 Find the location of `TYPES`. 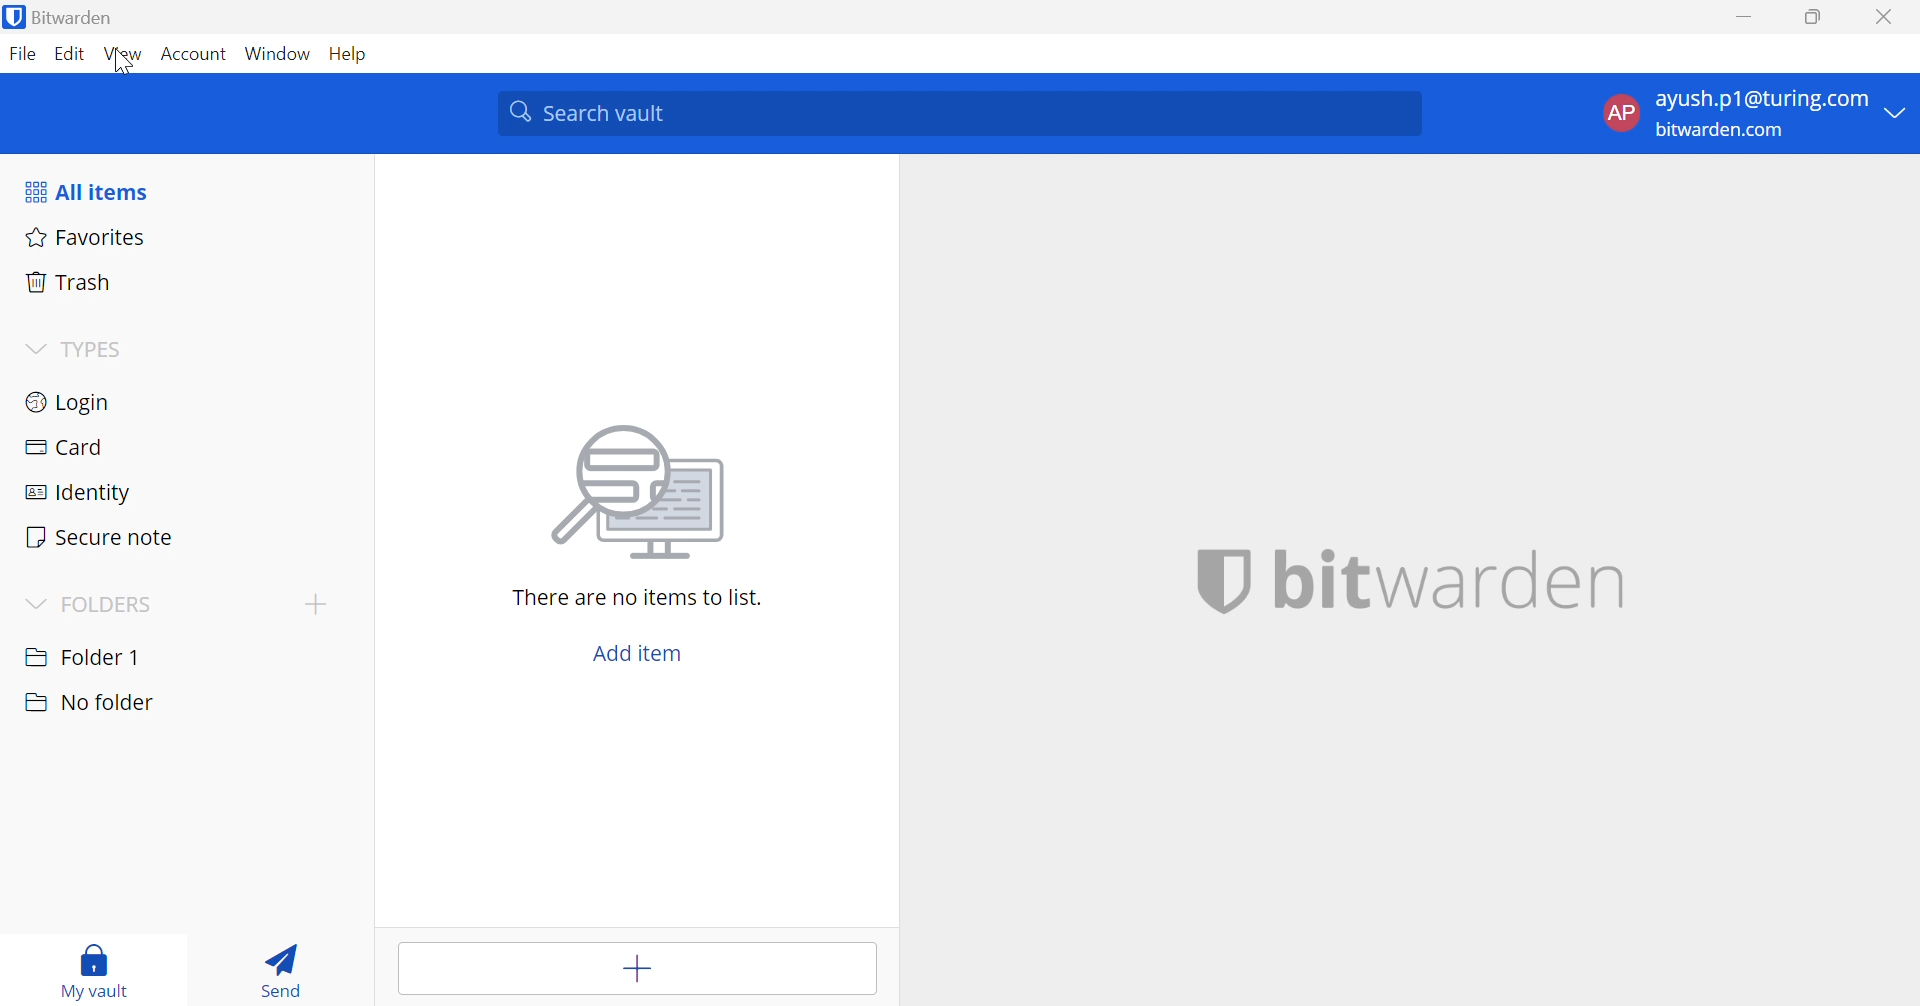

TYPES is located at coordinates (93, 348).